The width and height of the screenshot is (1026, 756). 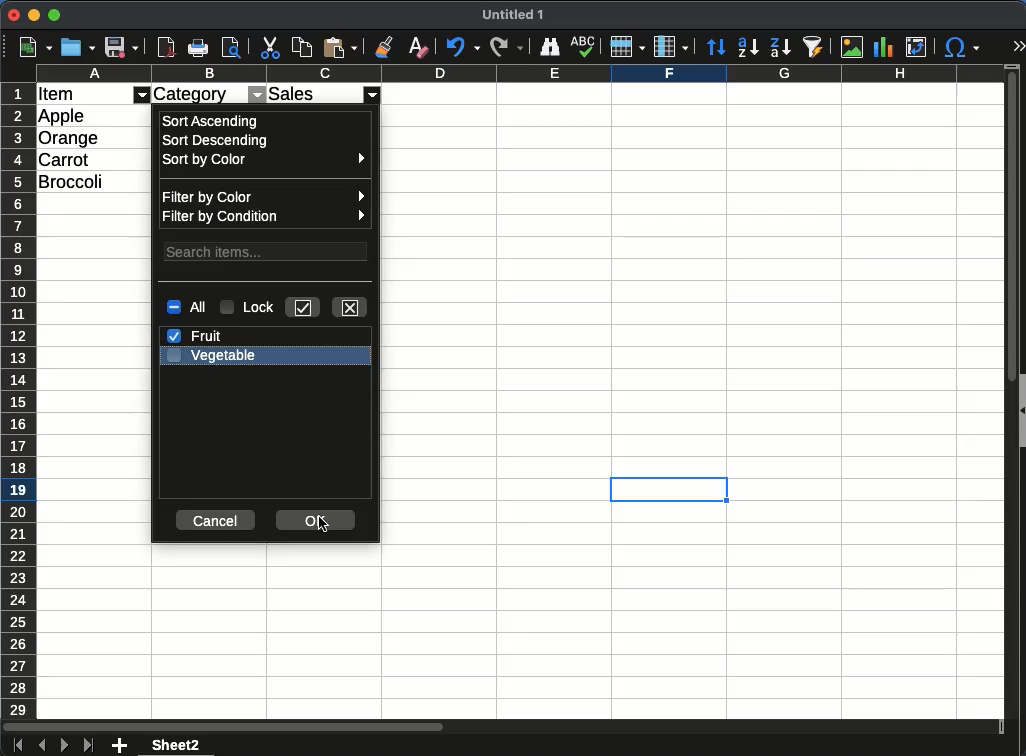 What do you see at coordinates (519, 74) in the screenshot?
I see `column` at bounding box center [519, 74].